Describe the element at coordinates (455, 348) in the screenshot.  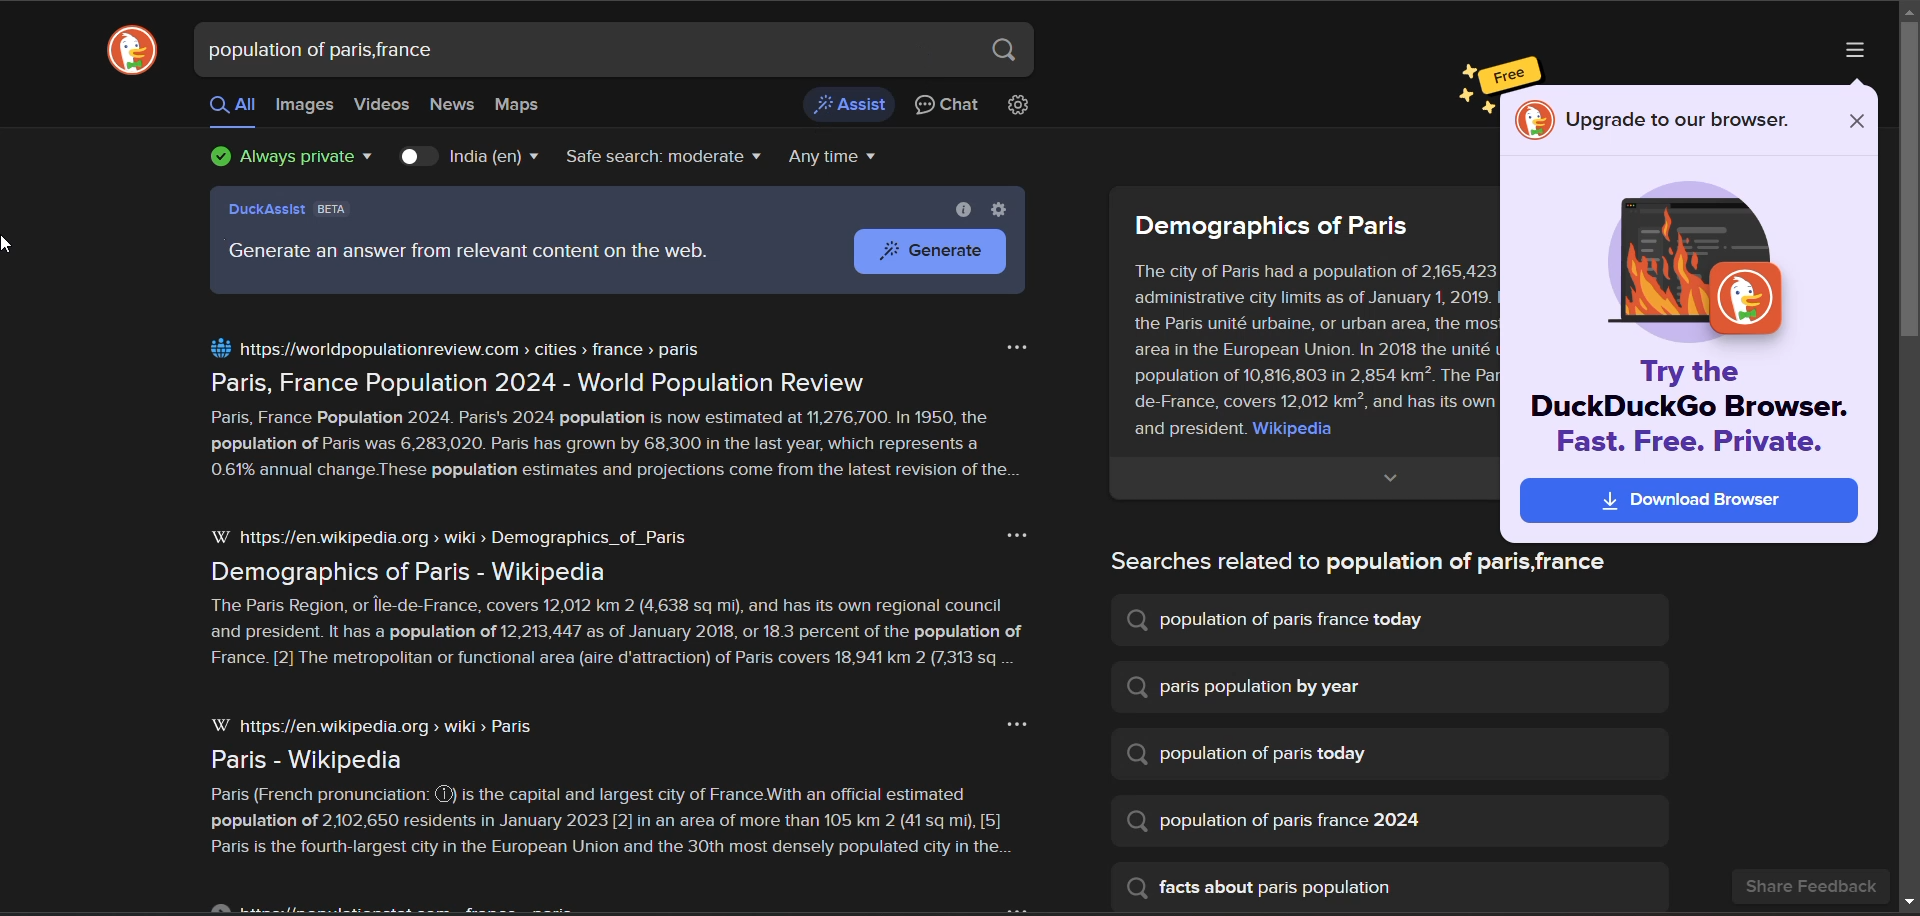
I see `## https://worldpopulationreview.com > cities > france > paris.` at that location.